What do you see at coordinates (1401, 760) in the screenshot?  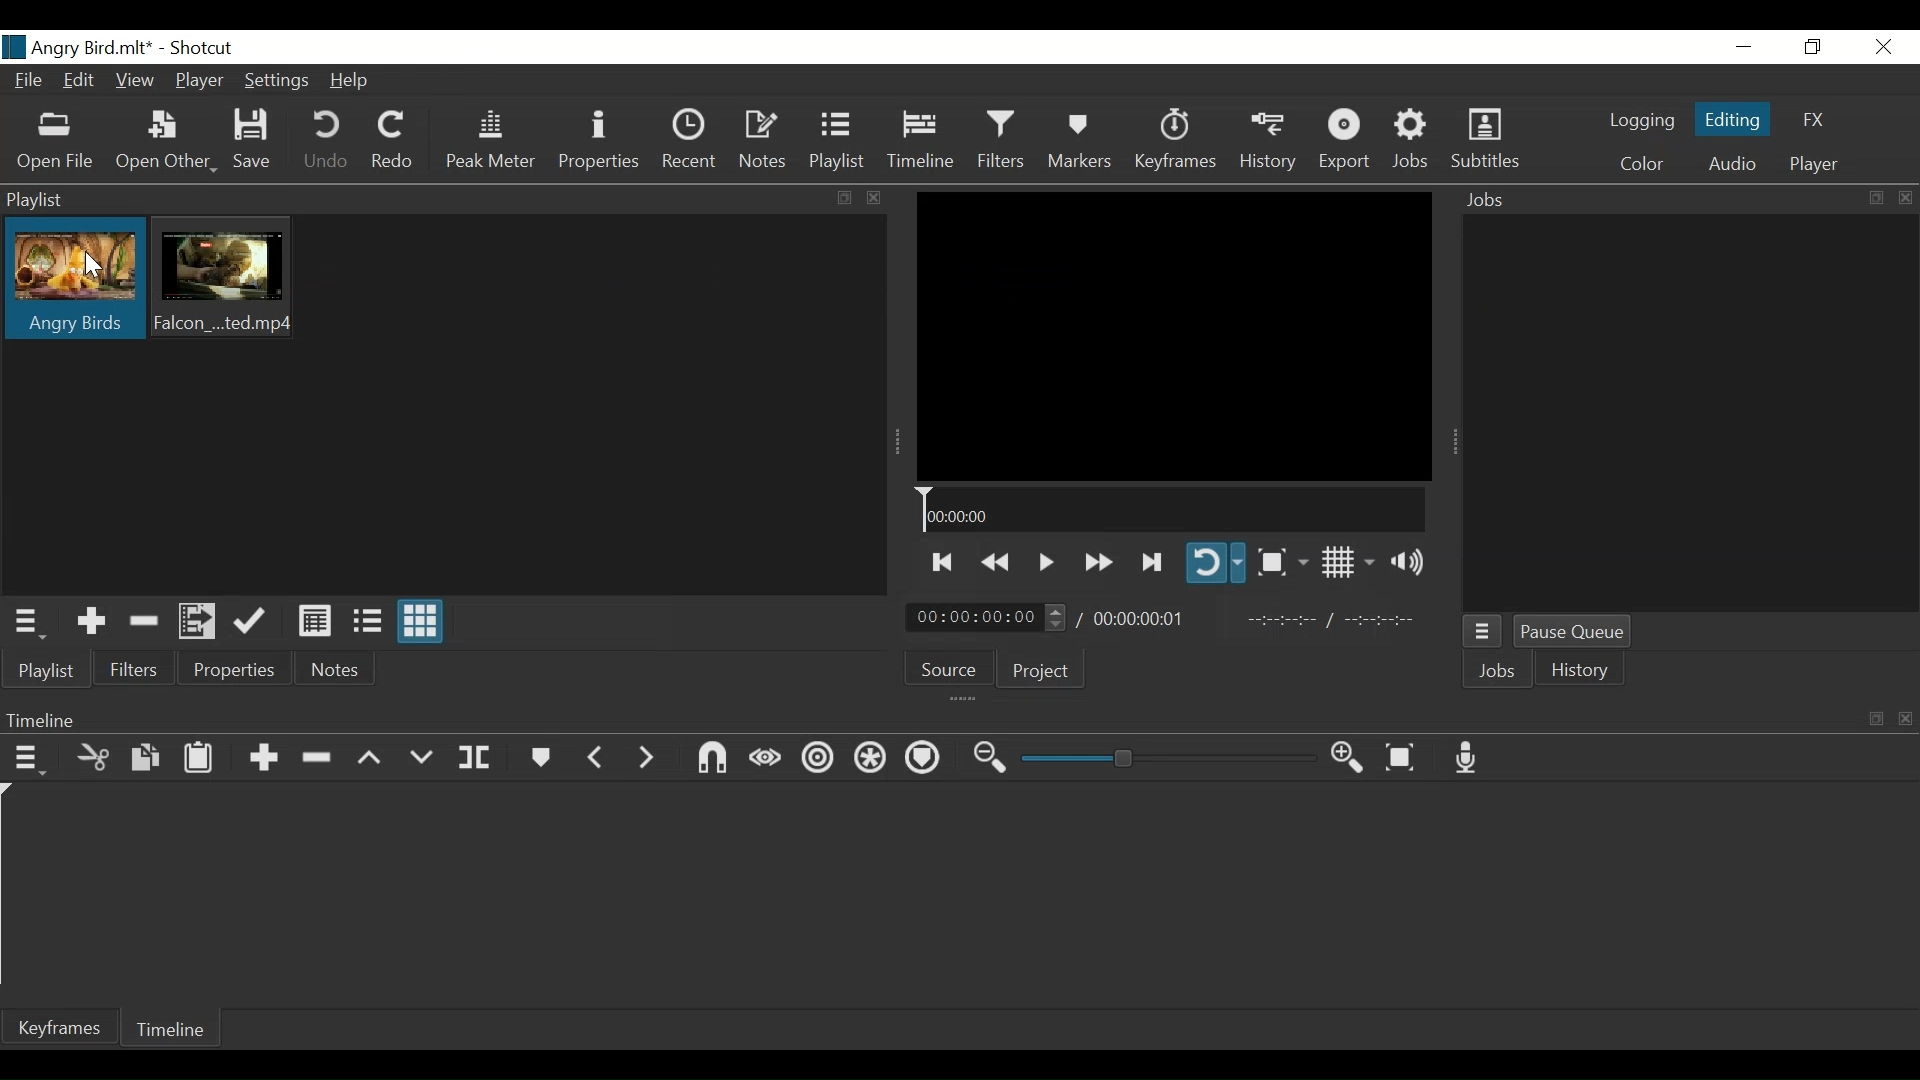 I see `Zoom timeline to fit` at bounding box center [1401, 760].